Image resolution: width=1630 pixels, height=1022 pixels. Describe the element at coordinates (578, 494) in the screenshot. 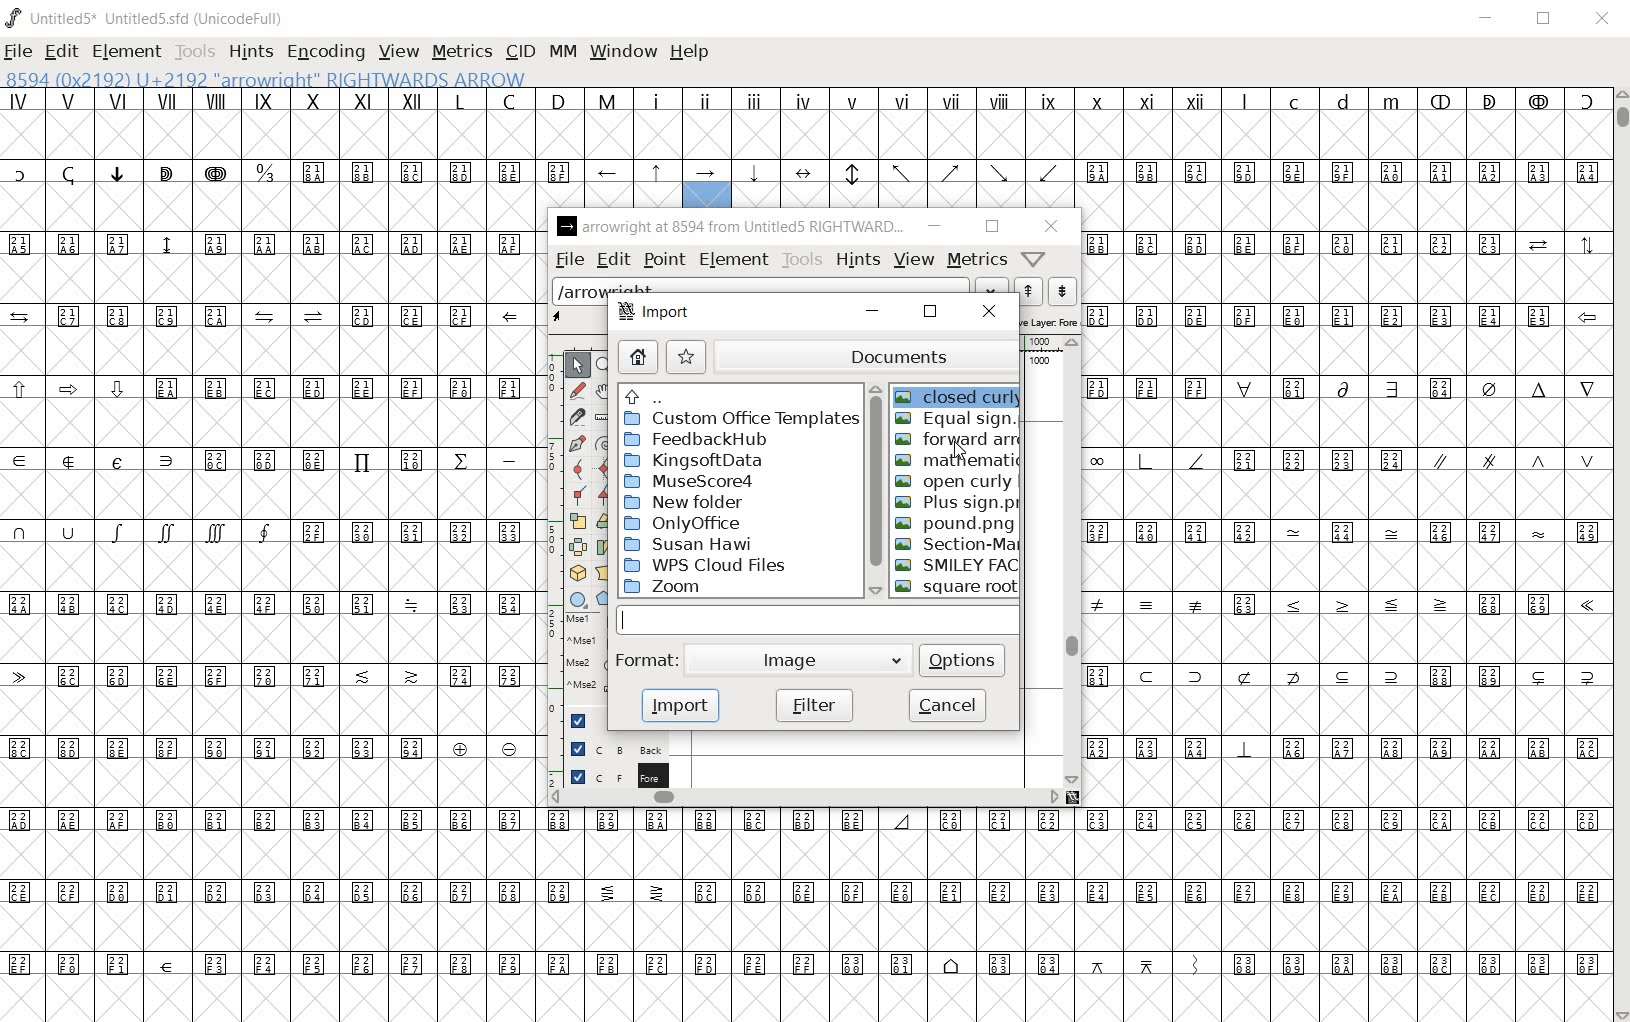

I see `Add a corner point` at that location.